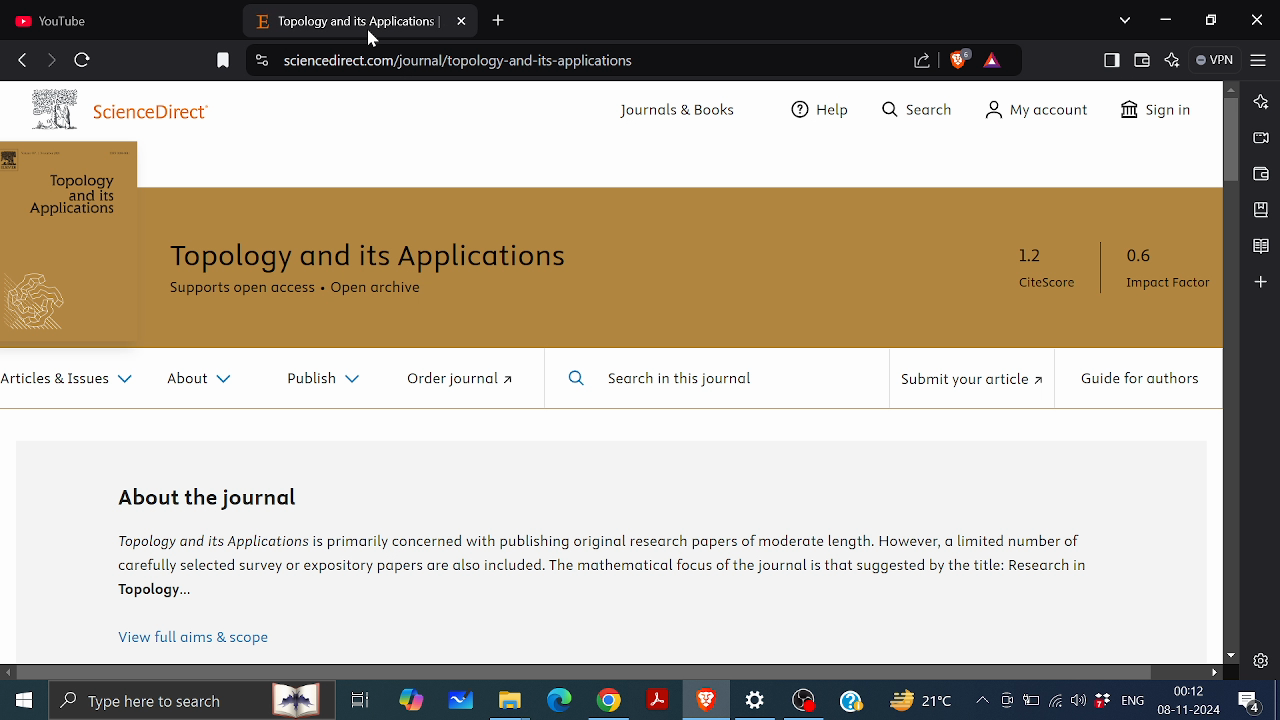 This screenshot has height=720, width=1280. Describe the element at coordinates (354, 19) in the screenshot. I see `Next tab` at that location.